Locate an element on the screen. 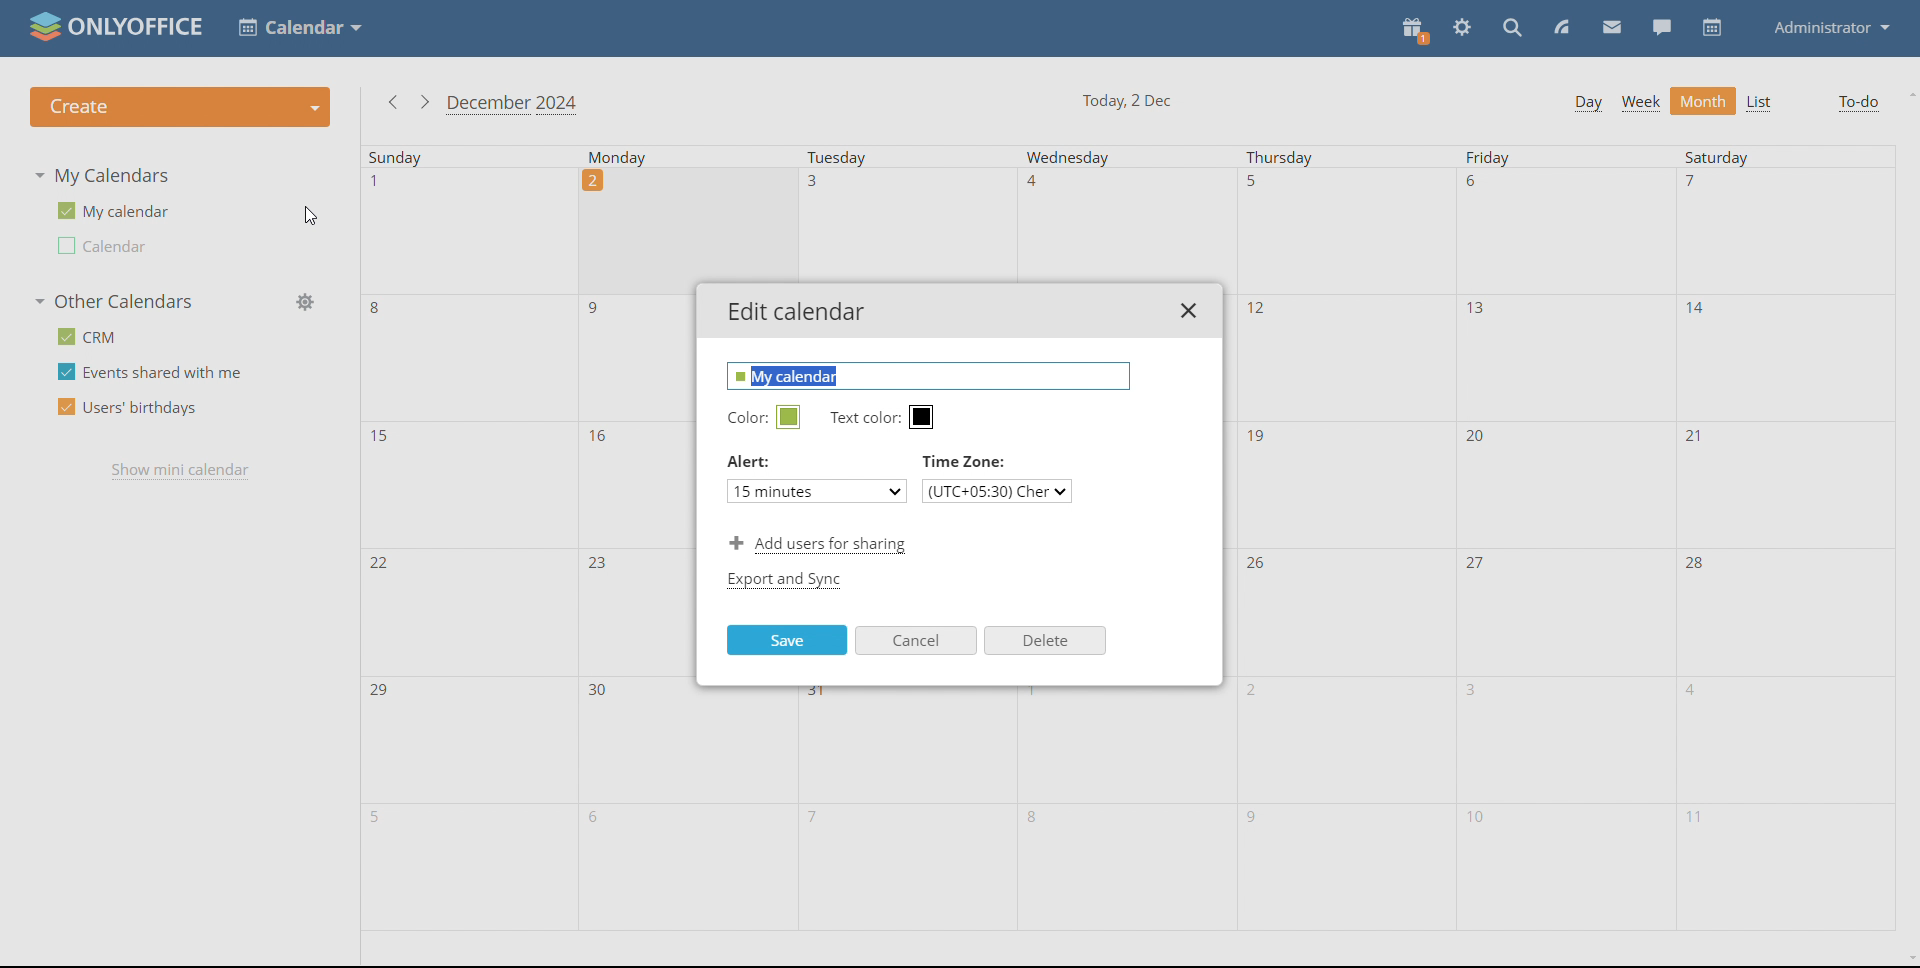 This screenshot has width=1920, height=968. to-do is located at coordinates (1858, 102).